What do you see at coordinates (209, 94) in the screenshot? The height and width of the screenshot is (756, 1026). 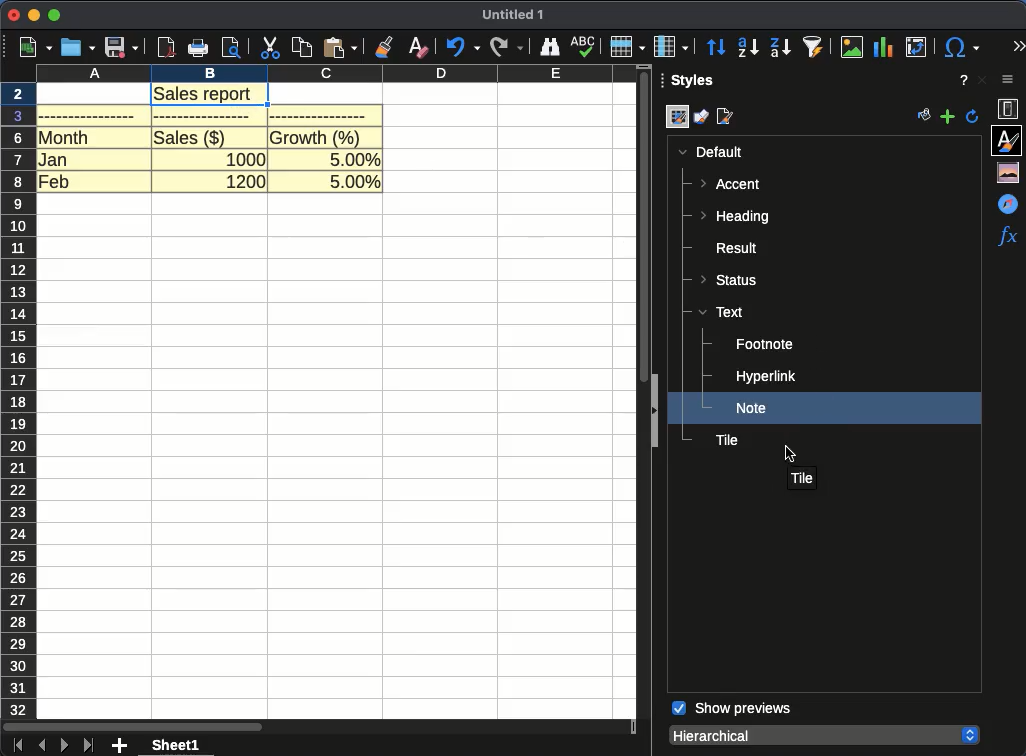 I see `sales report` at bounding box center [209, 94].